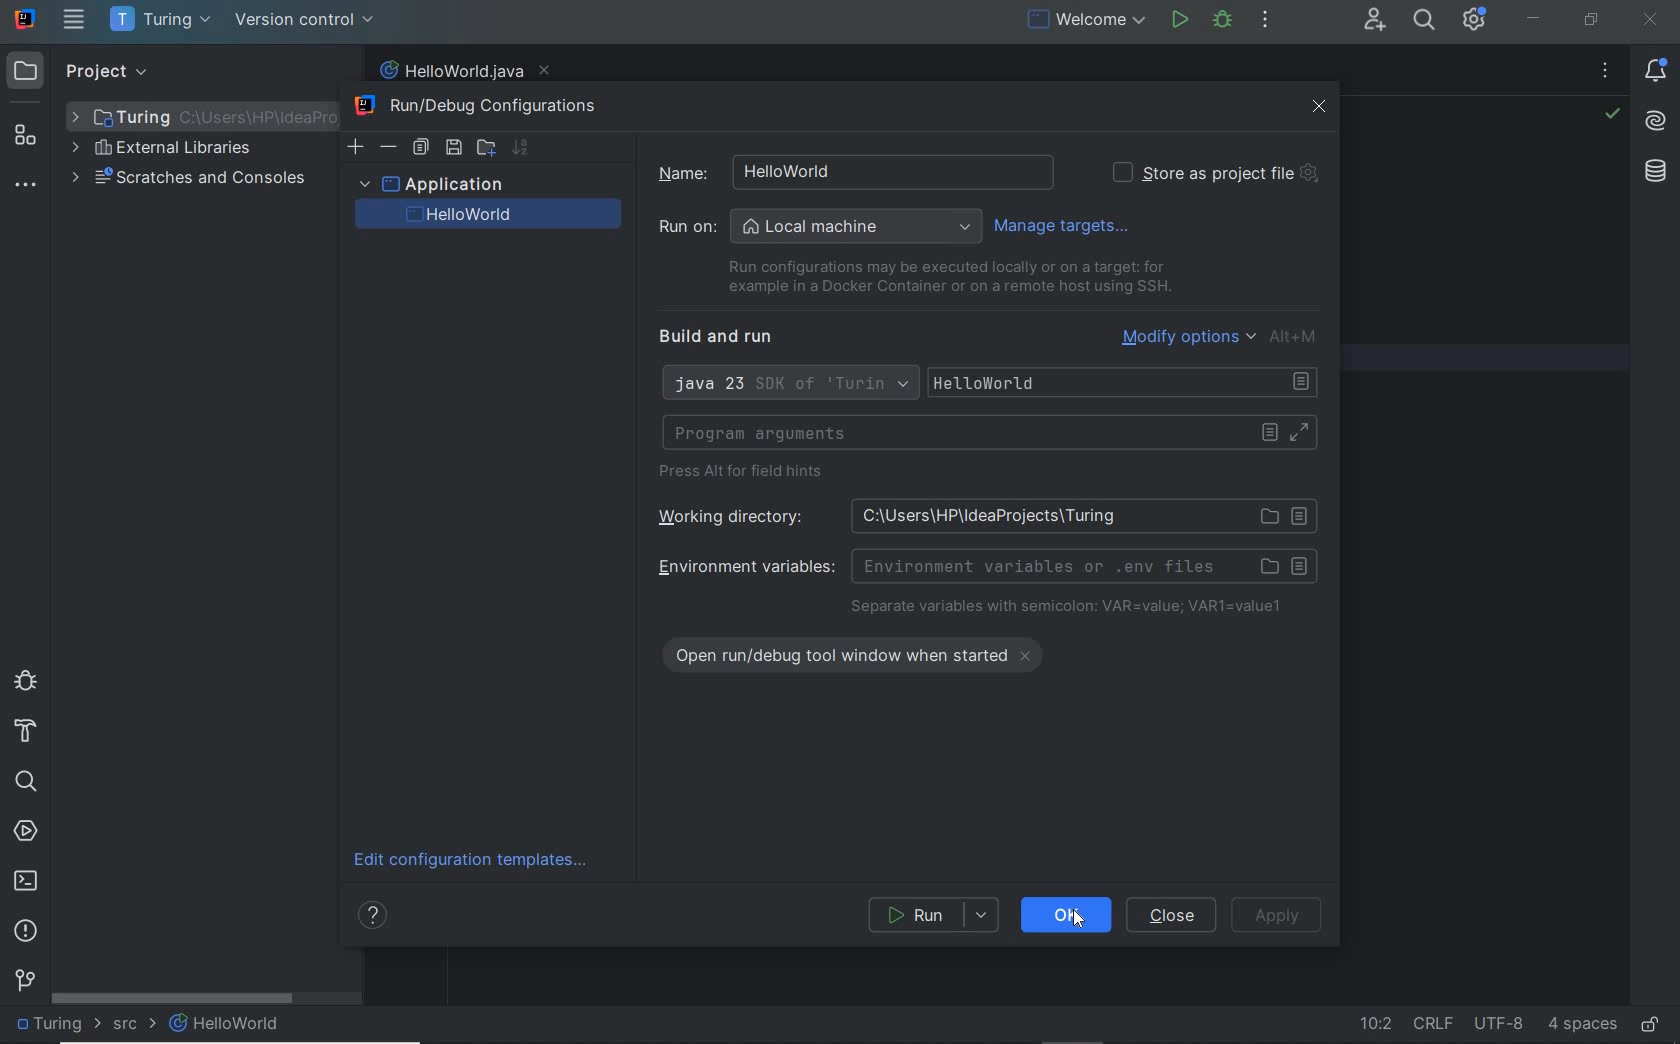 This screenshot has height=1044, width=1680. What do you see at coordinates (463, 71) in the screenshot?
I see `file name` at bounding box center [463, 71].